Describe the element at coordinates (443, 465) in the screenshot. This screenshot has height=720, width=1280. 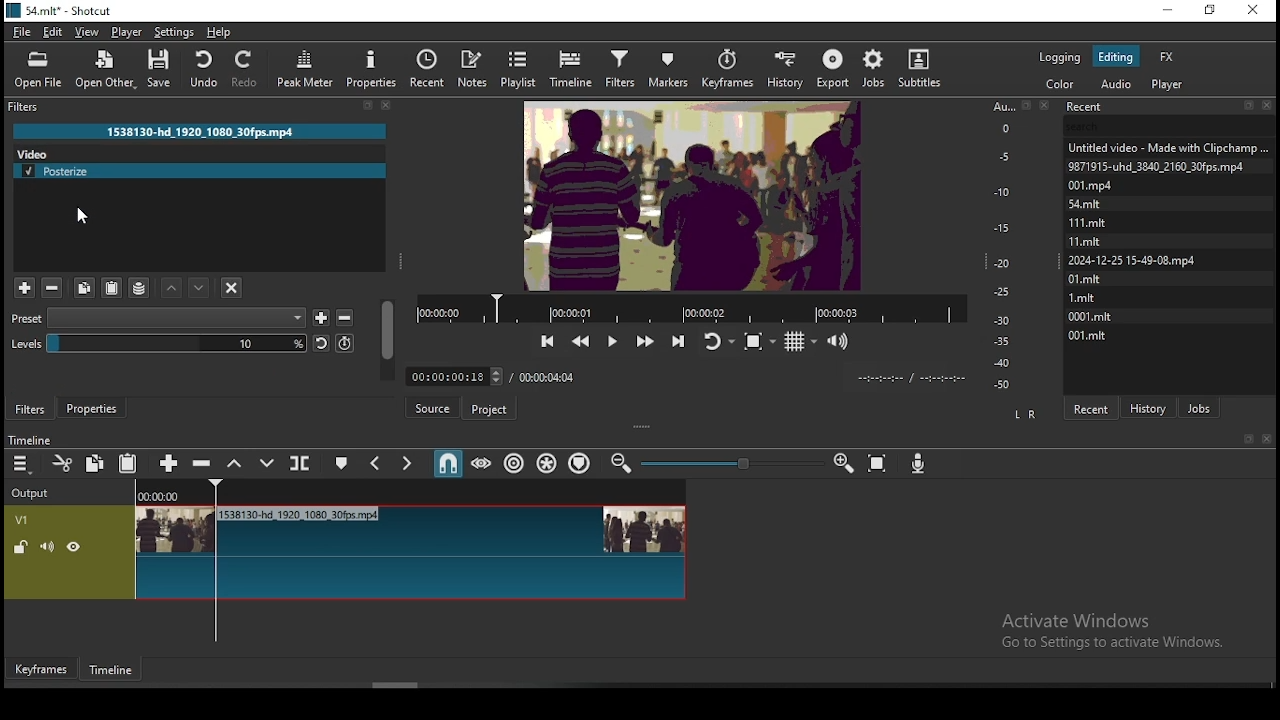
I see `snap` at that location.